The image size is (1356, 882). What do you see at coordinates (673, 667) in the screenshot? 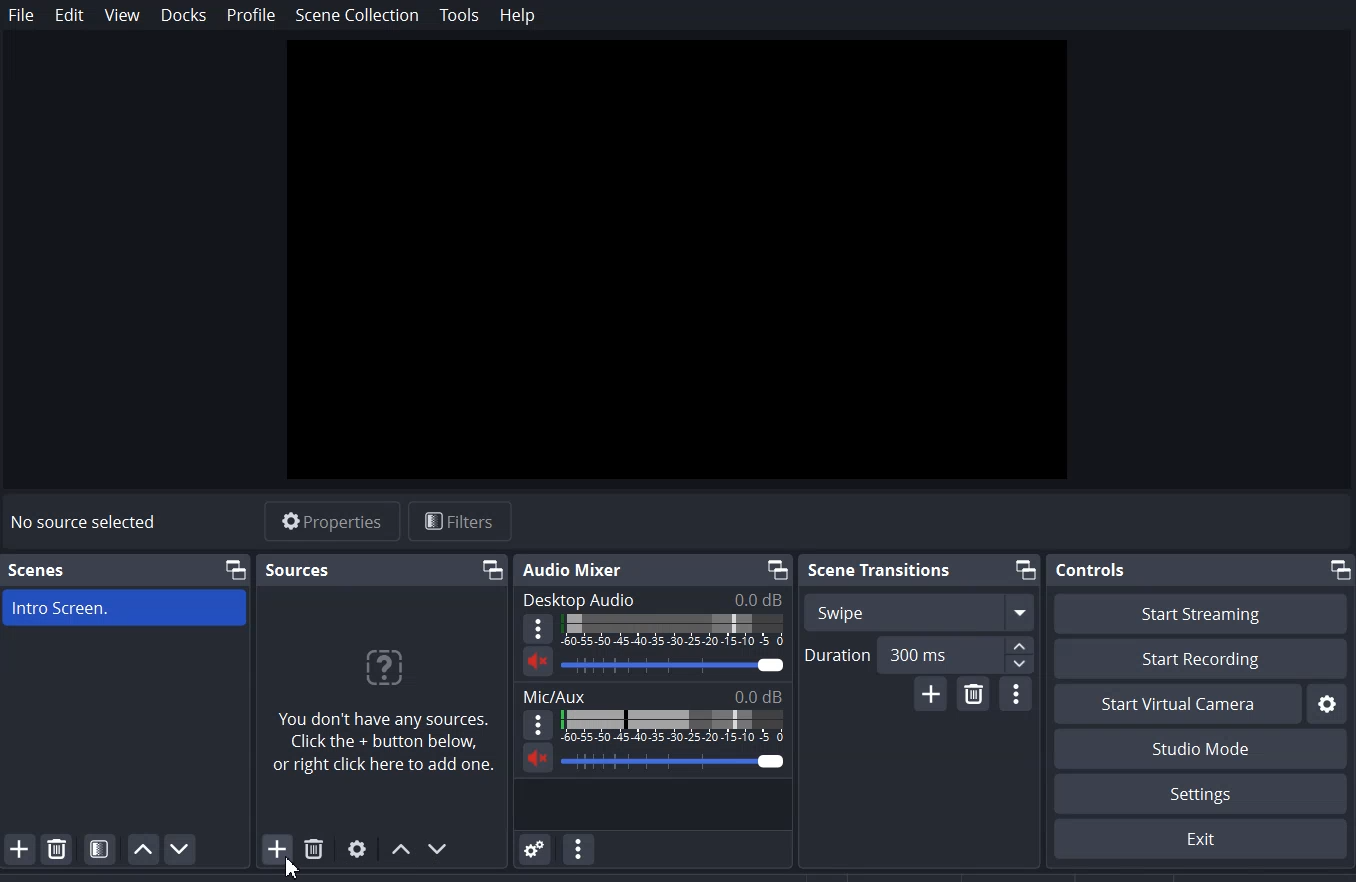
I see `Text` at bounding box center [673, 667].